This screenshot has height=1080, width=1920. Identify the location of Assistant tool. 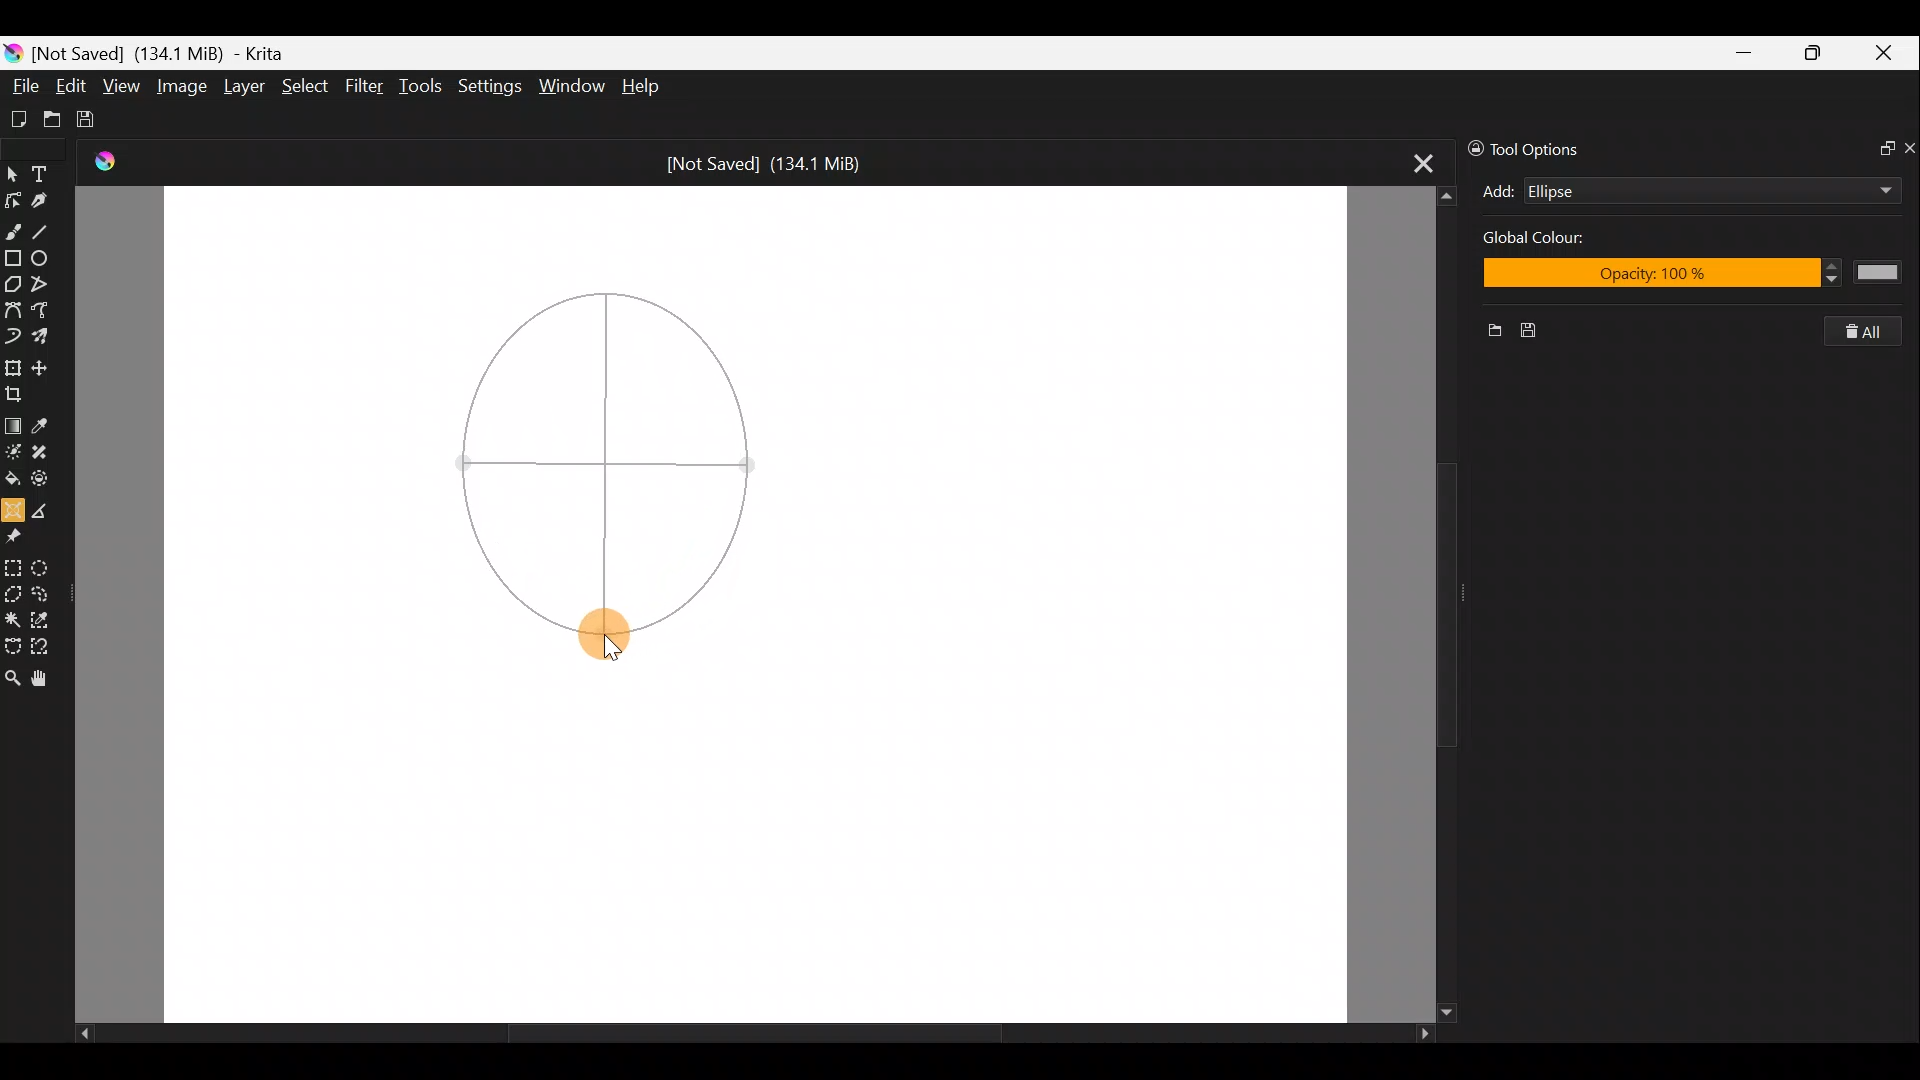
(13, 508).